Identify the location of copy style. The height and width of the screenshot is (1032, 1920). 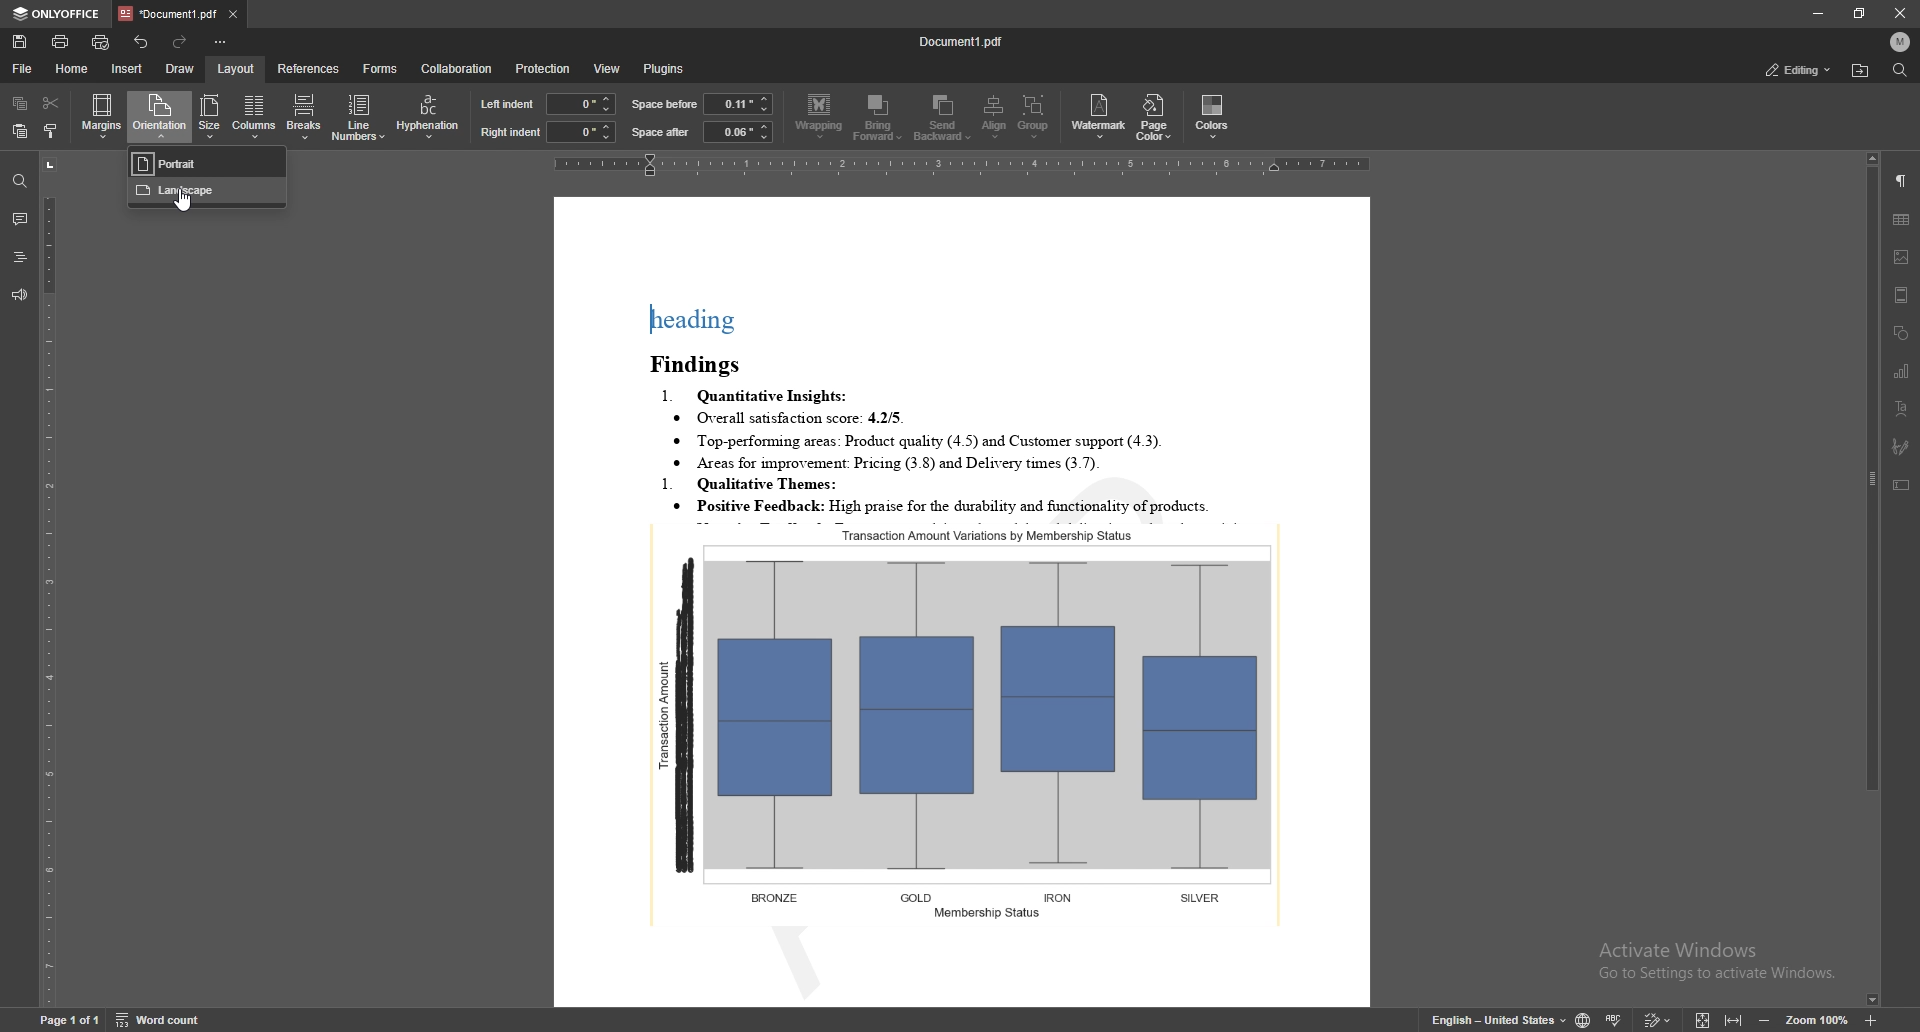
(49, 131).